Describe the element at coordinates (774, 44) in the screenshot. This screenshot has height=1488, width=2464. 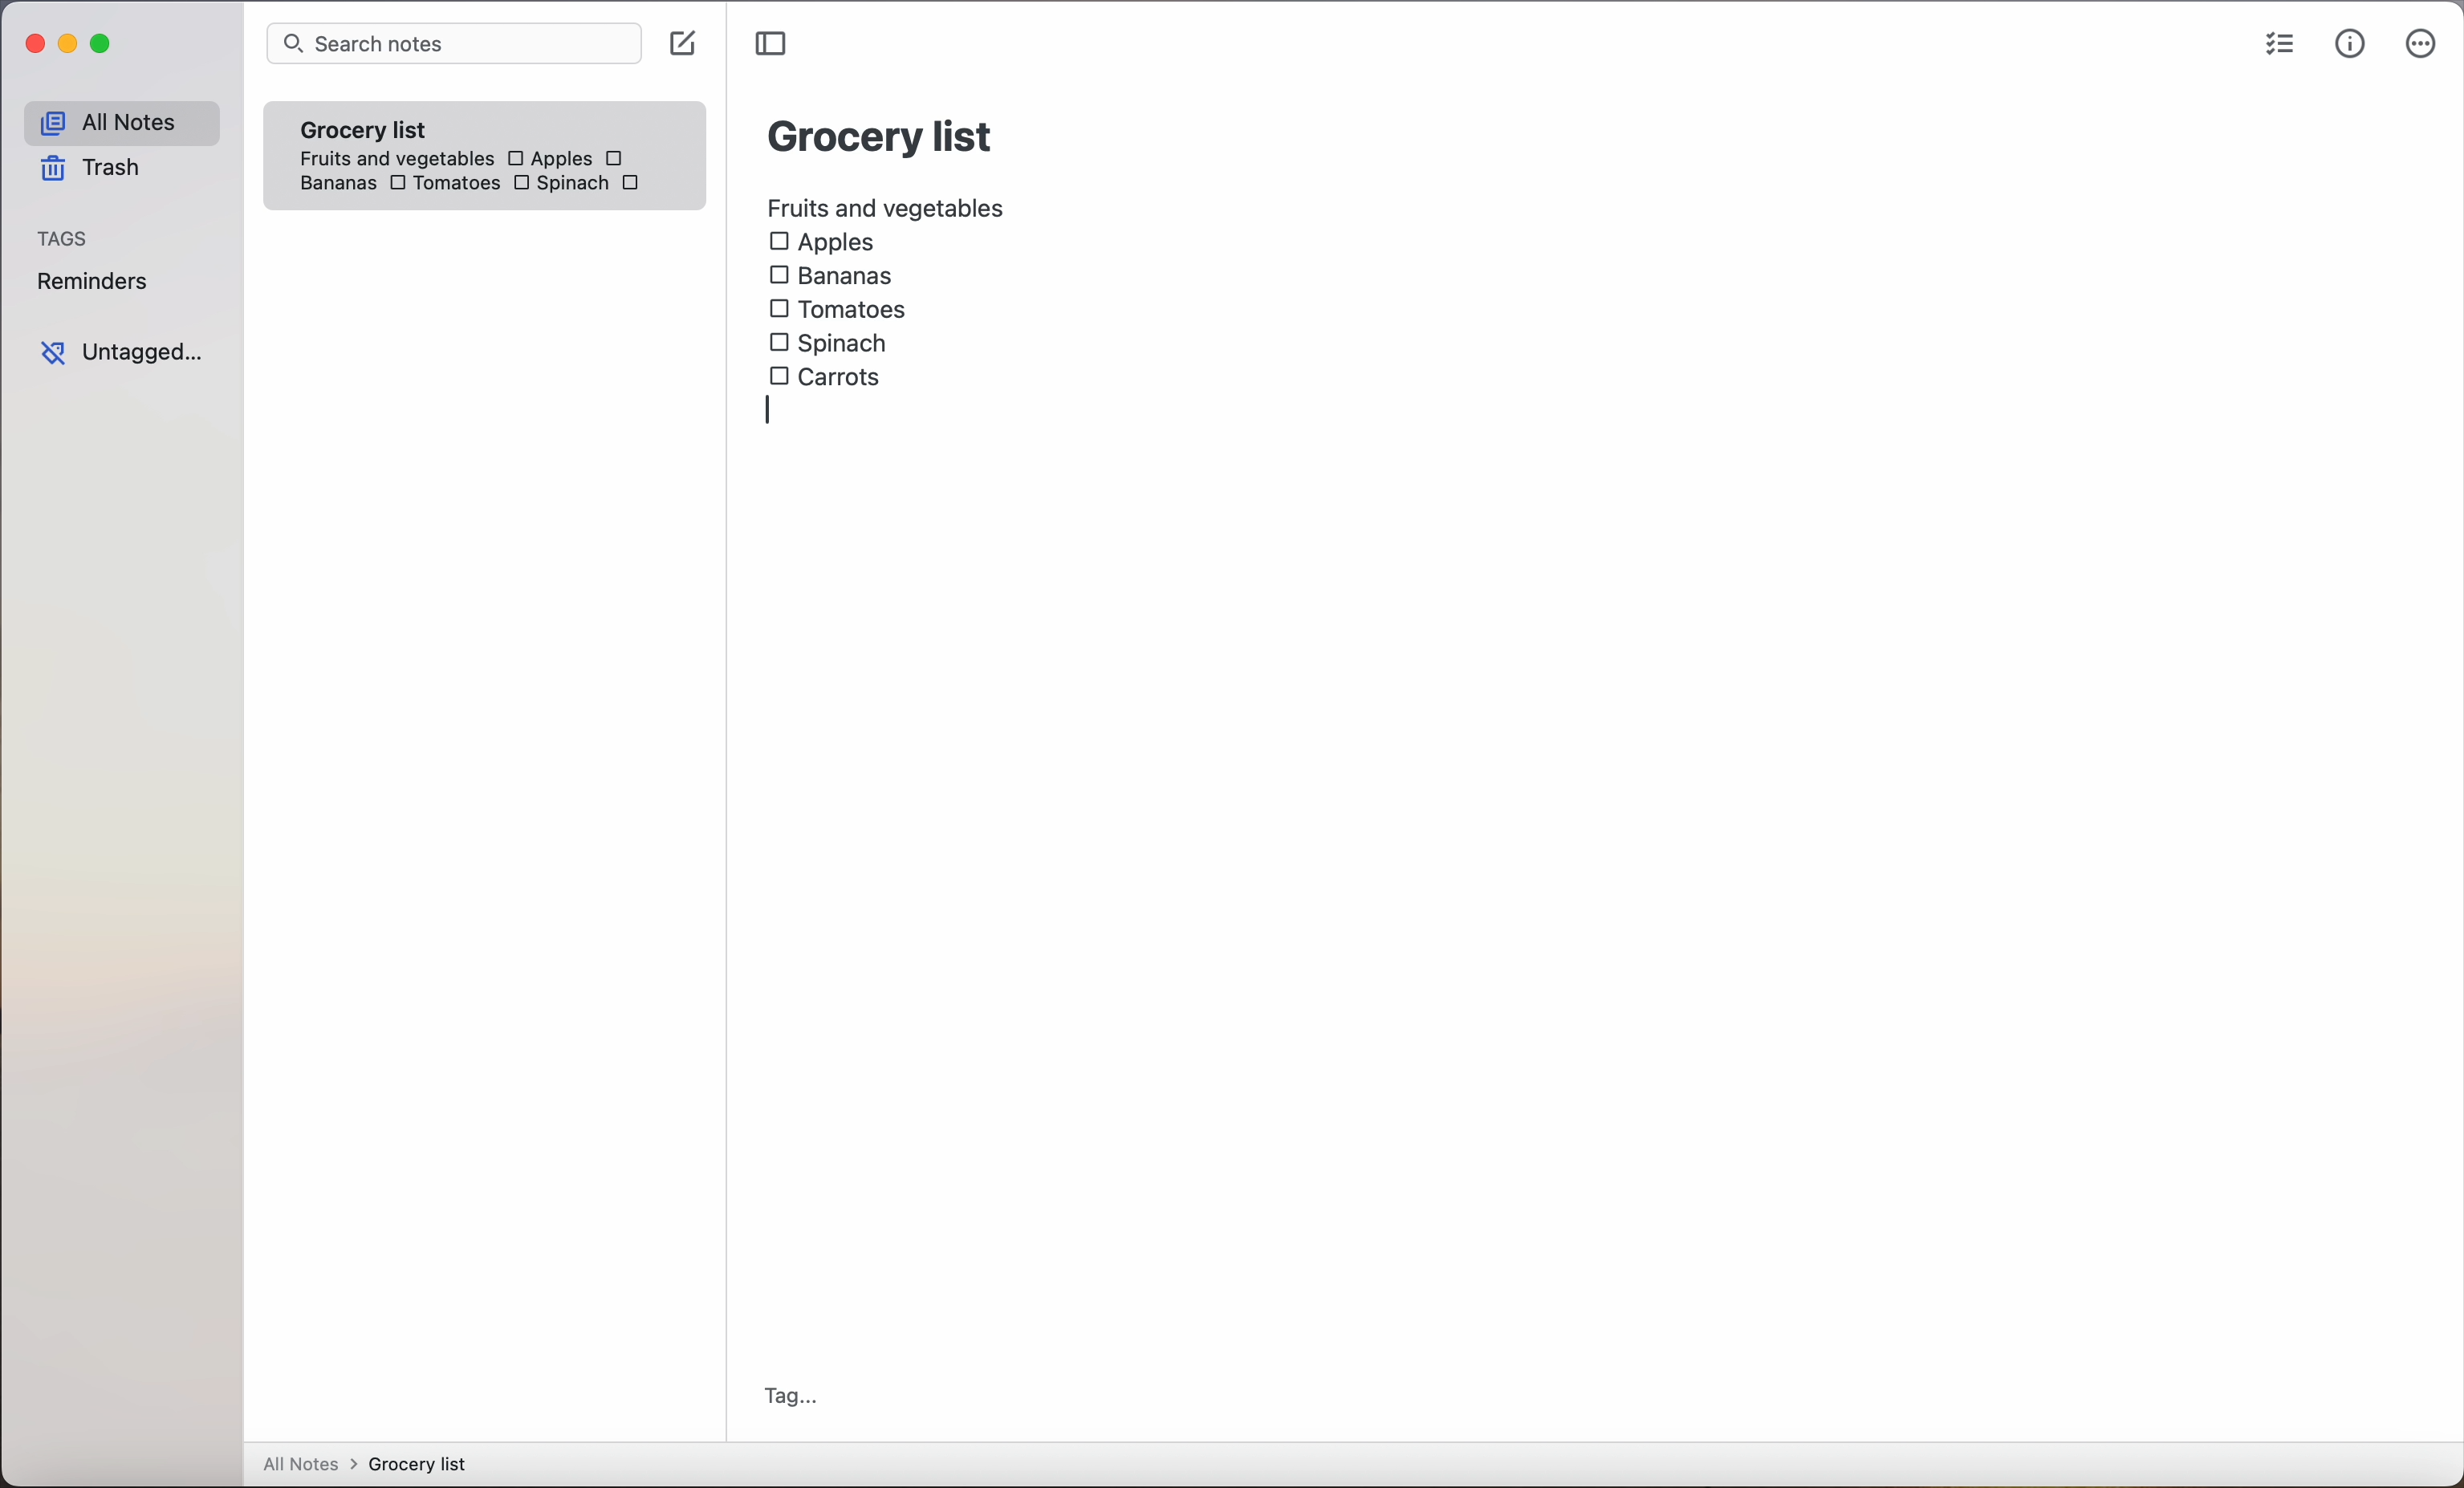
I see `toggle sidebar` at that location.